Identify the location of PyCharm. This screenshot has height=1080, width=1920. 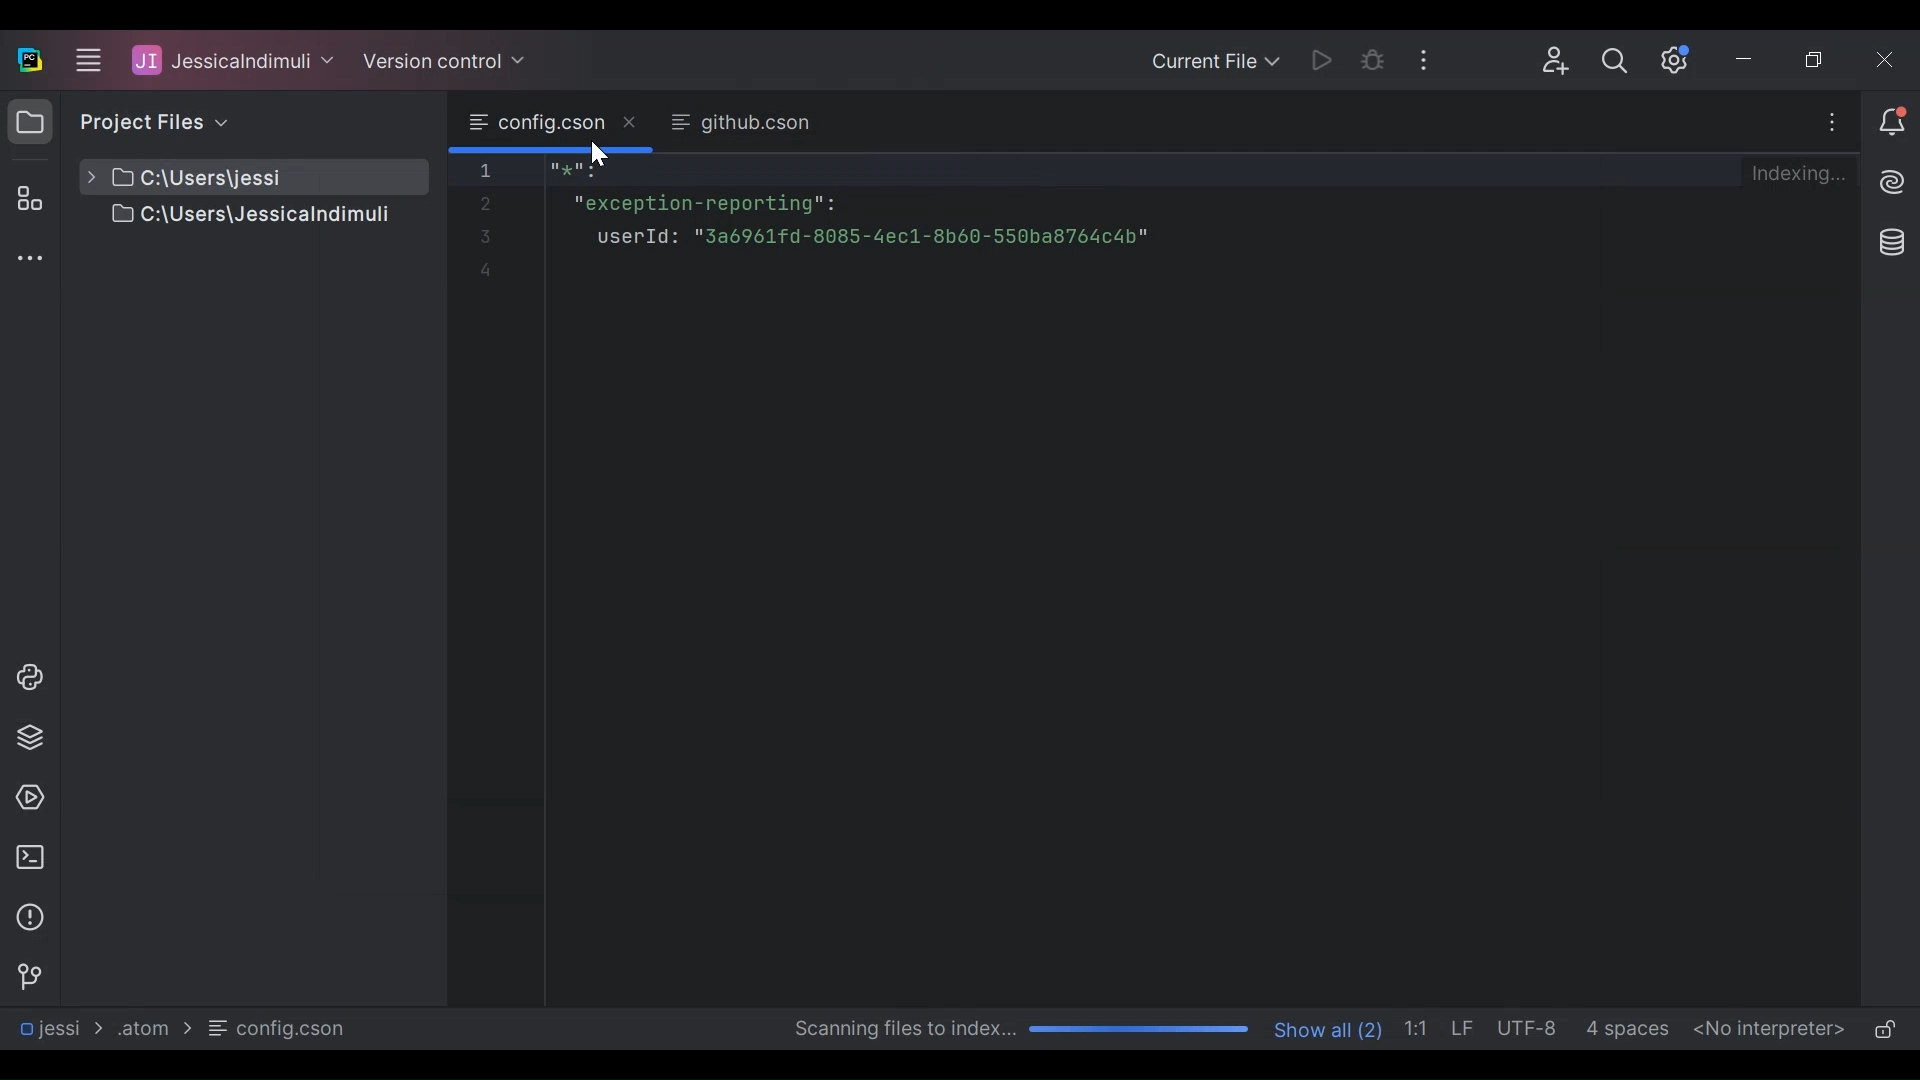
(30, 59).